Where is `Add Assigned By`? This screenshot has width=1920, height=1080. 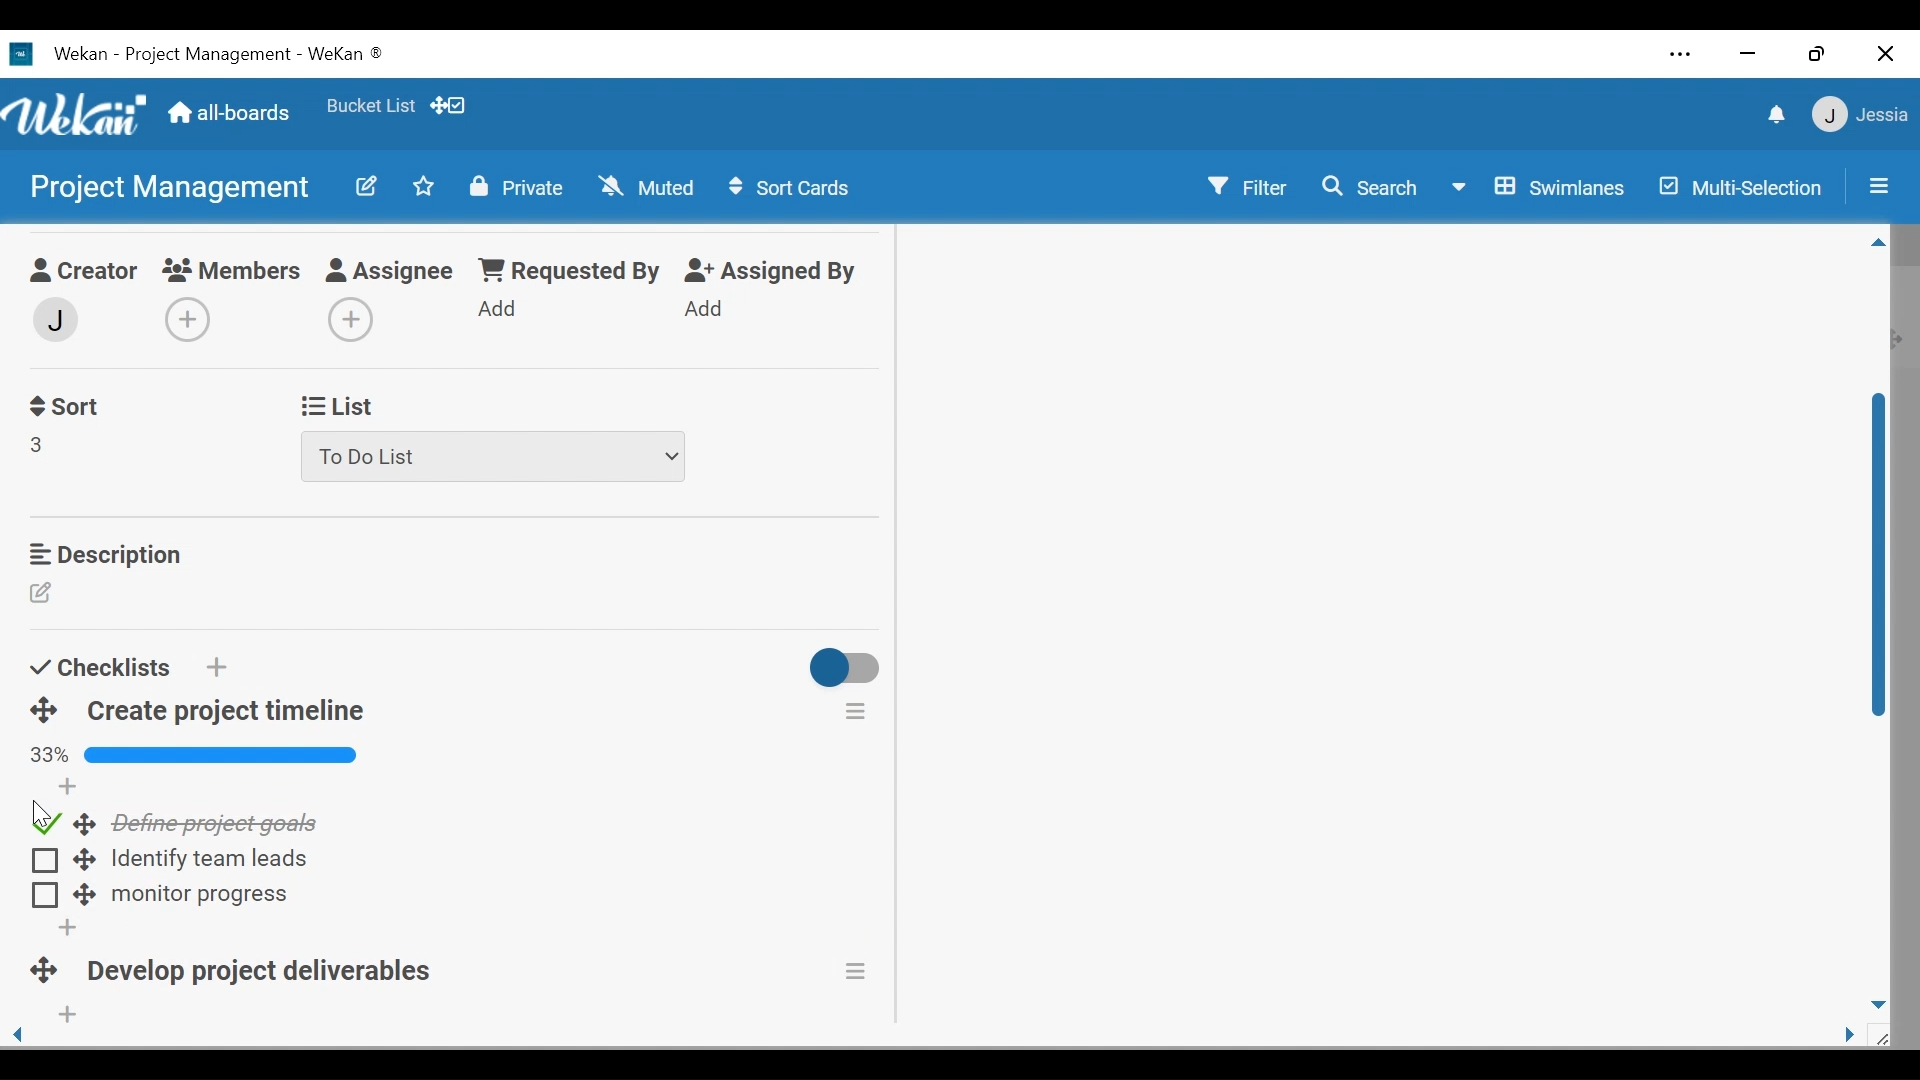 Add Assigned By is located at coordinates (705, 308).